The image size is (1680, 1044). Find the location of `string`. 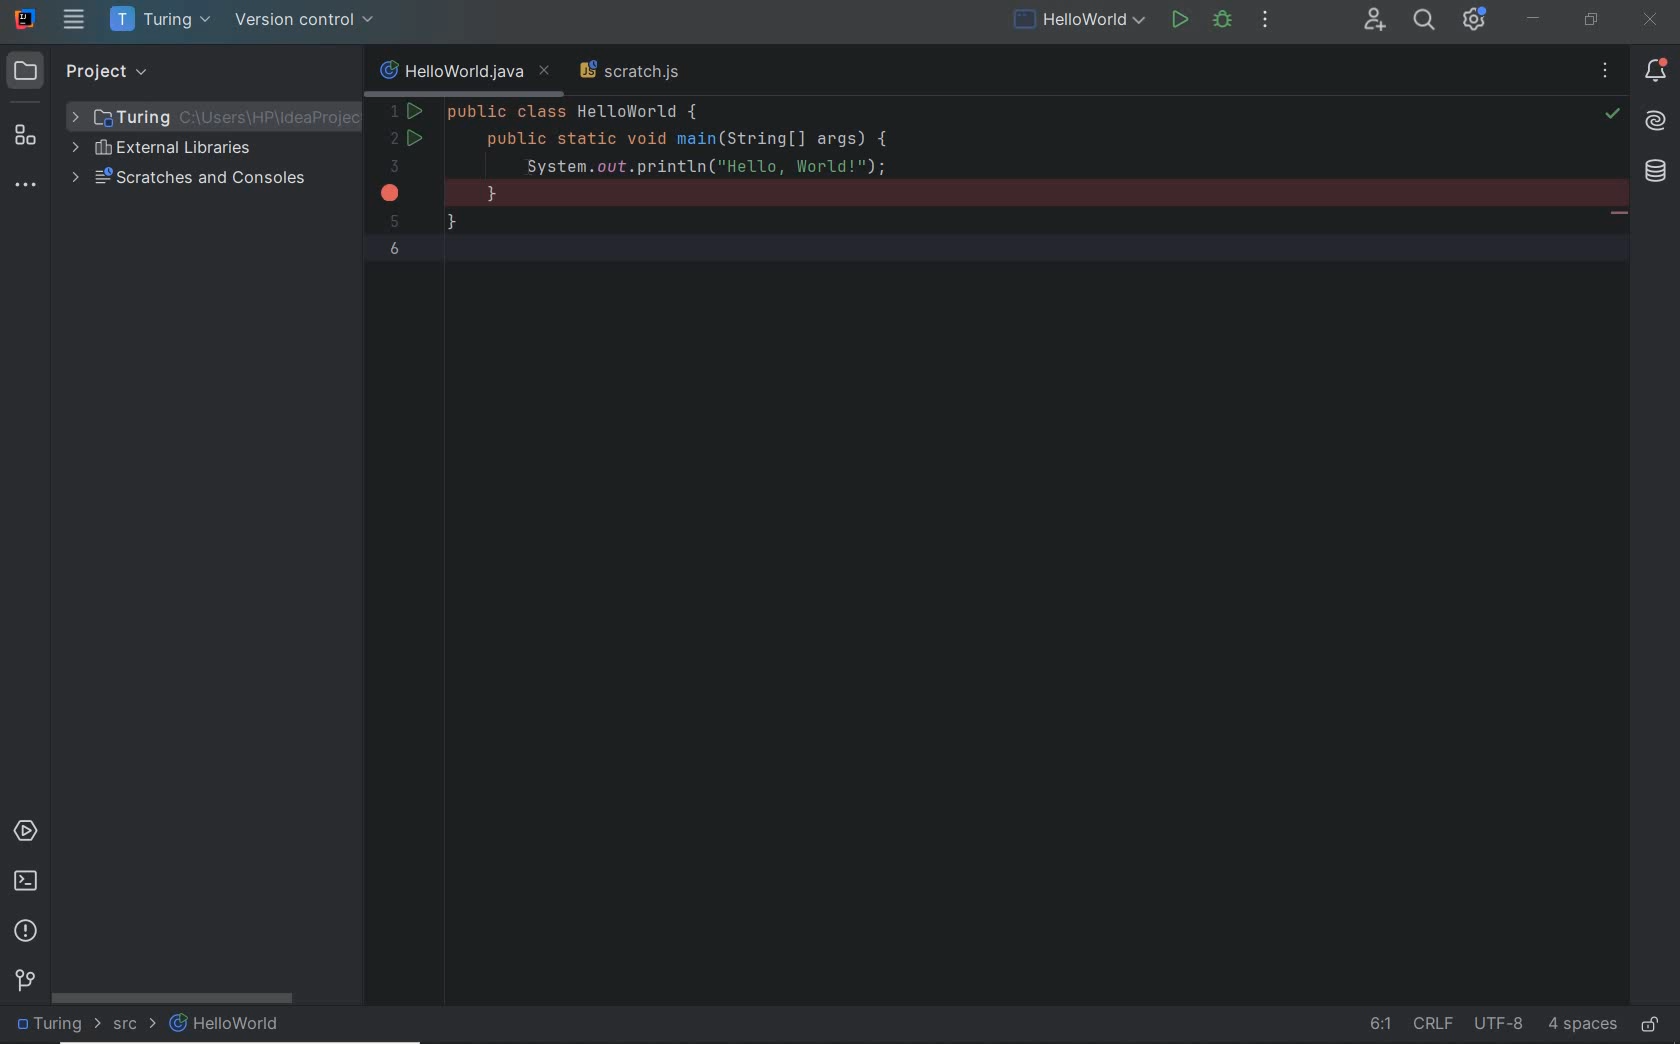

string is located at coordinates (1621, 216).